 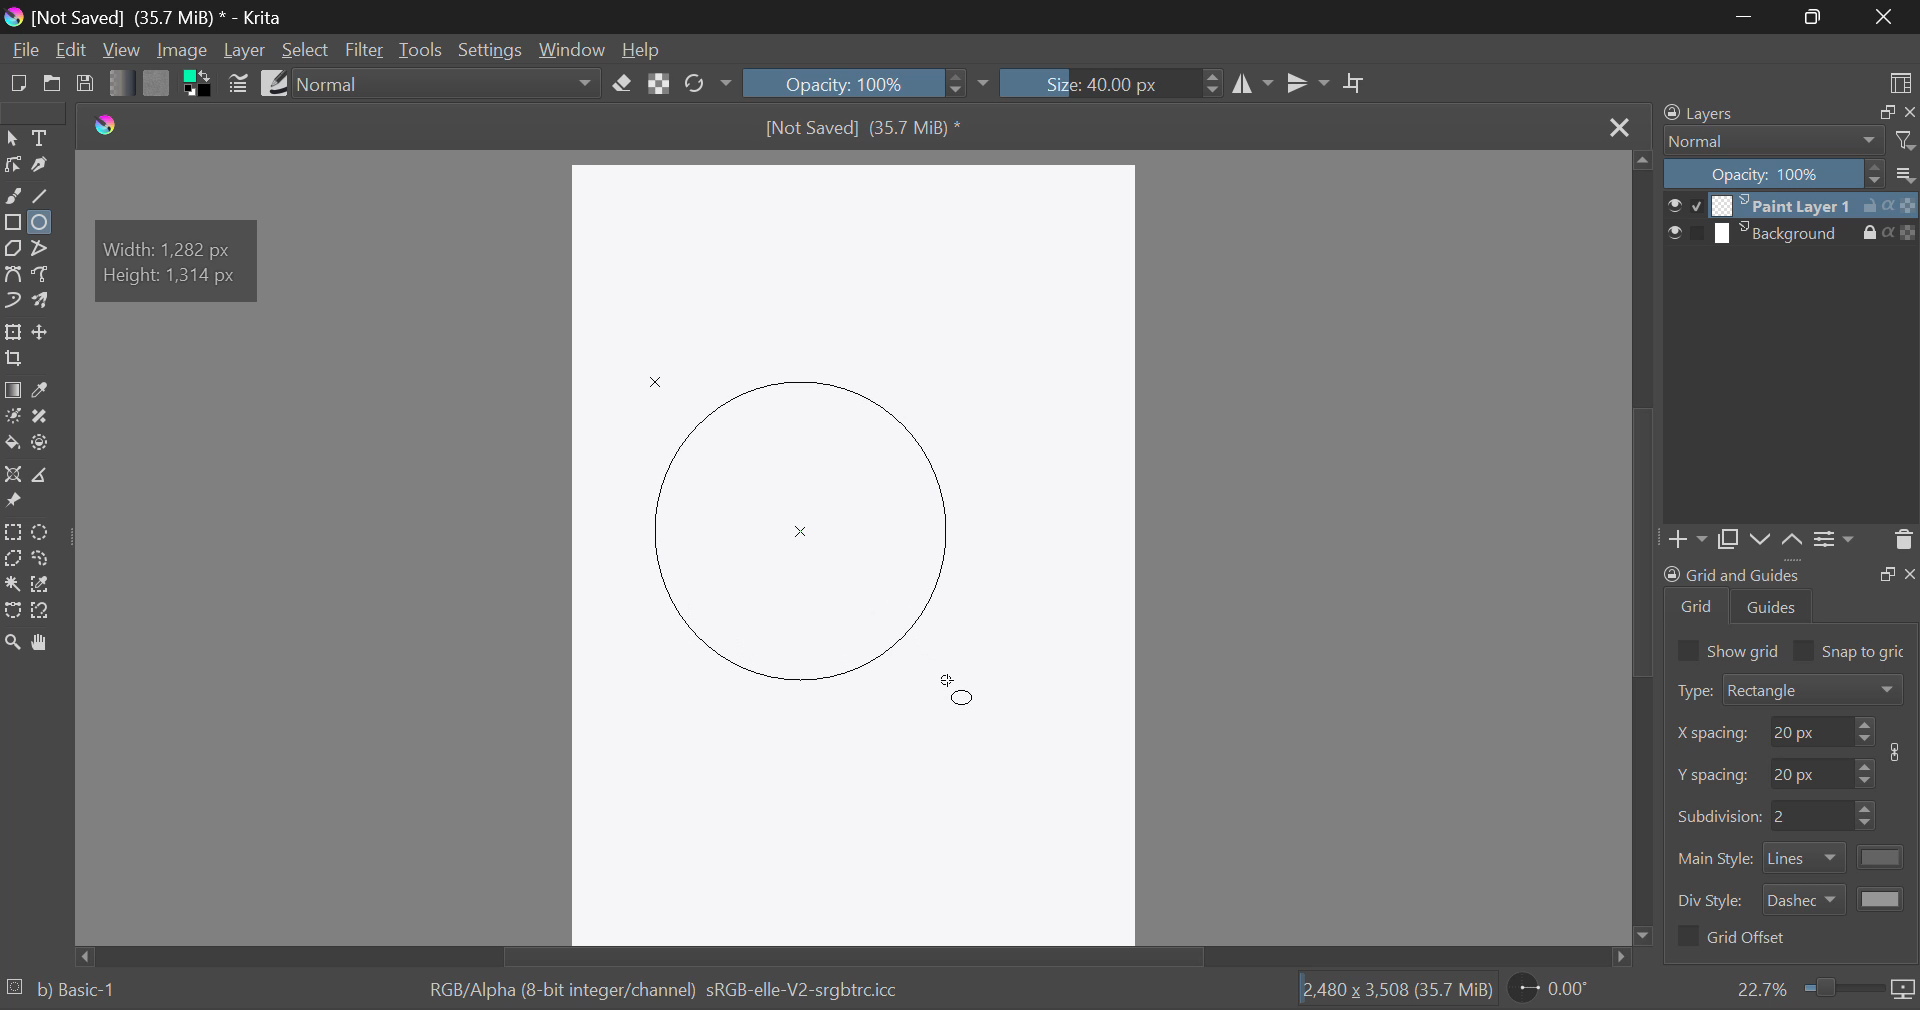 What do you see at coordinates (1690, 541) in the screenshot?
I see `Add Layer` at bounding box center [1690, 541].